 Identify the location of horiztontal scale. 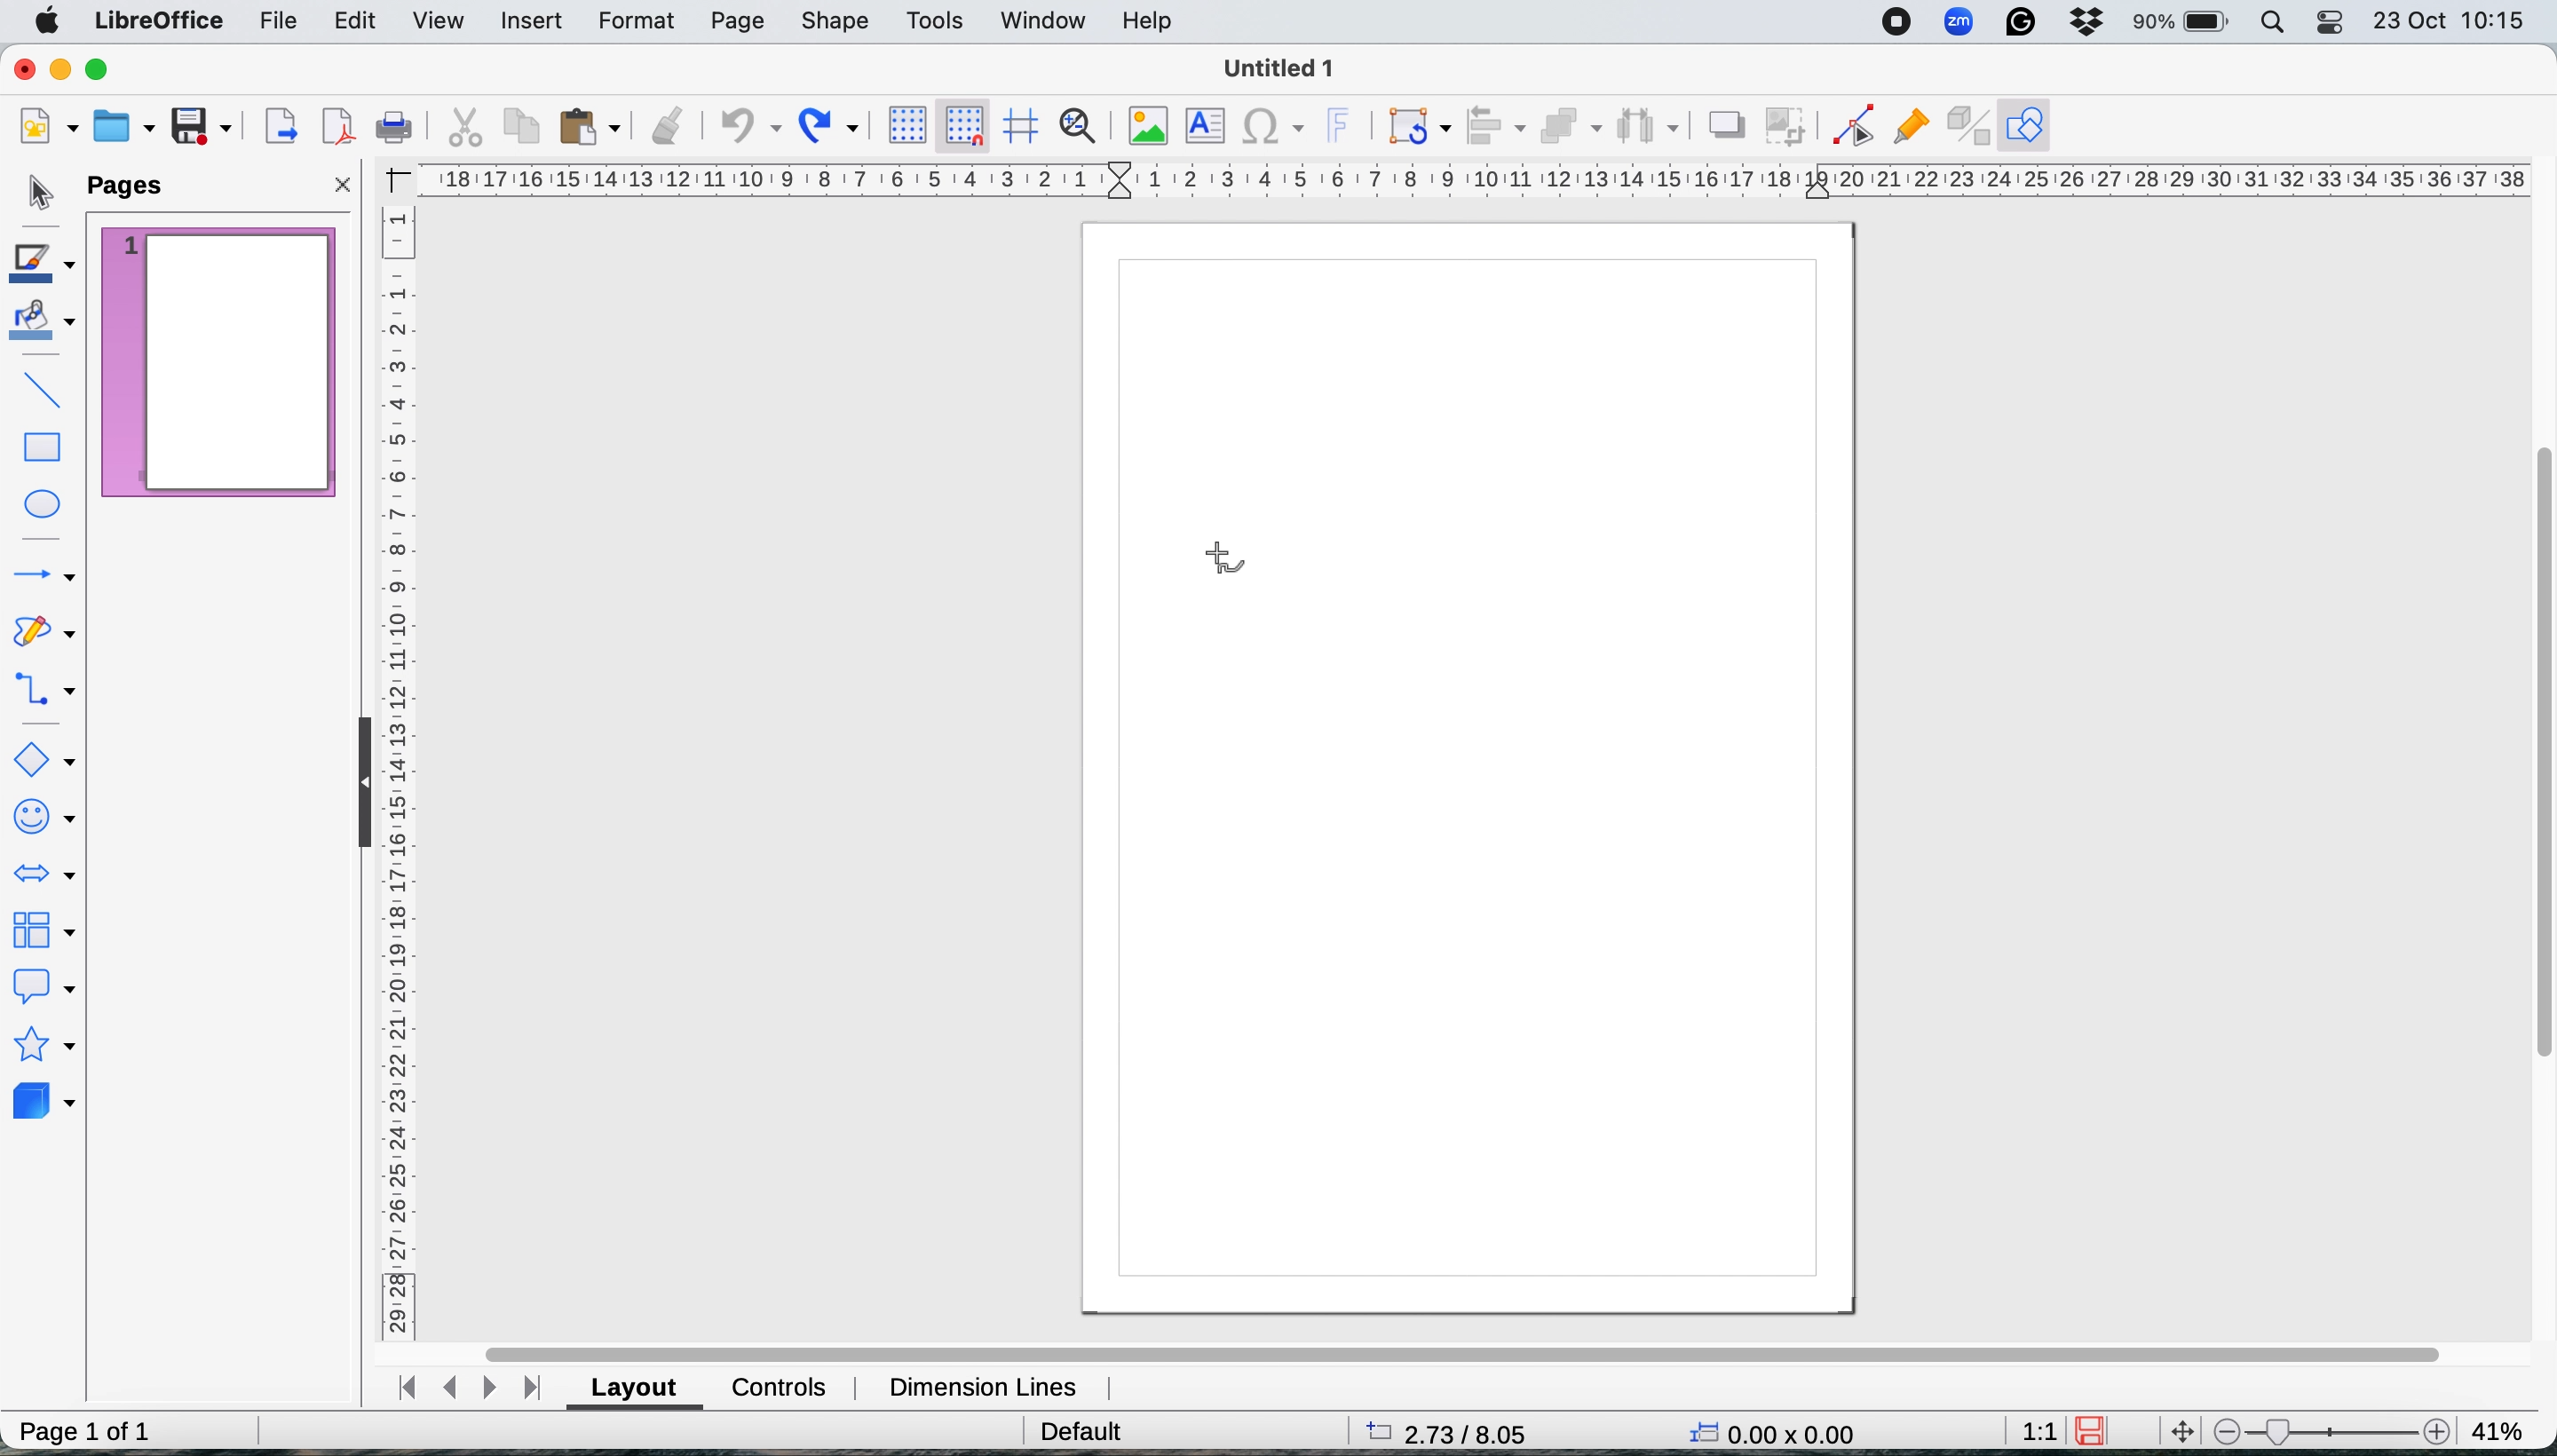
(1474, 180).